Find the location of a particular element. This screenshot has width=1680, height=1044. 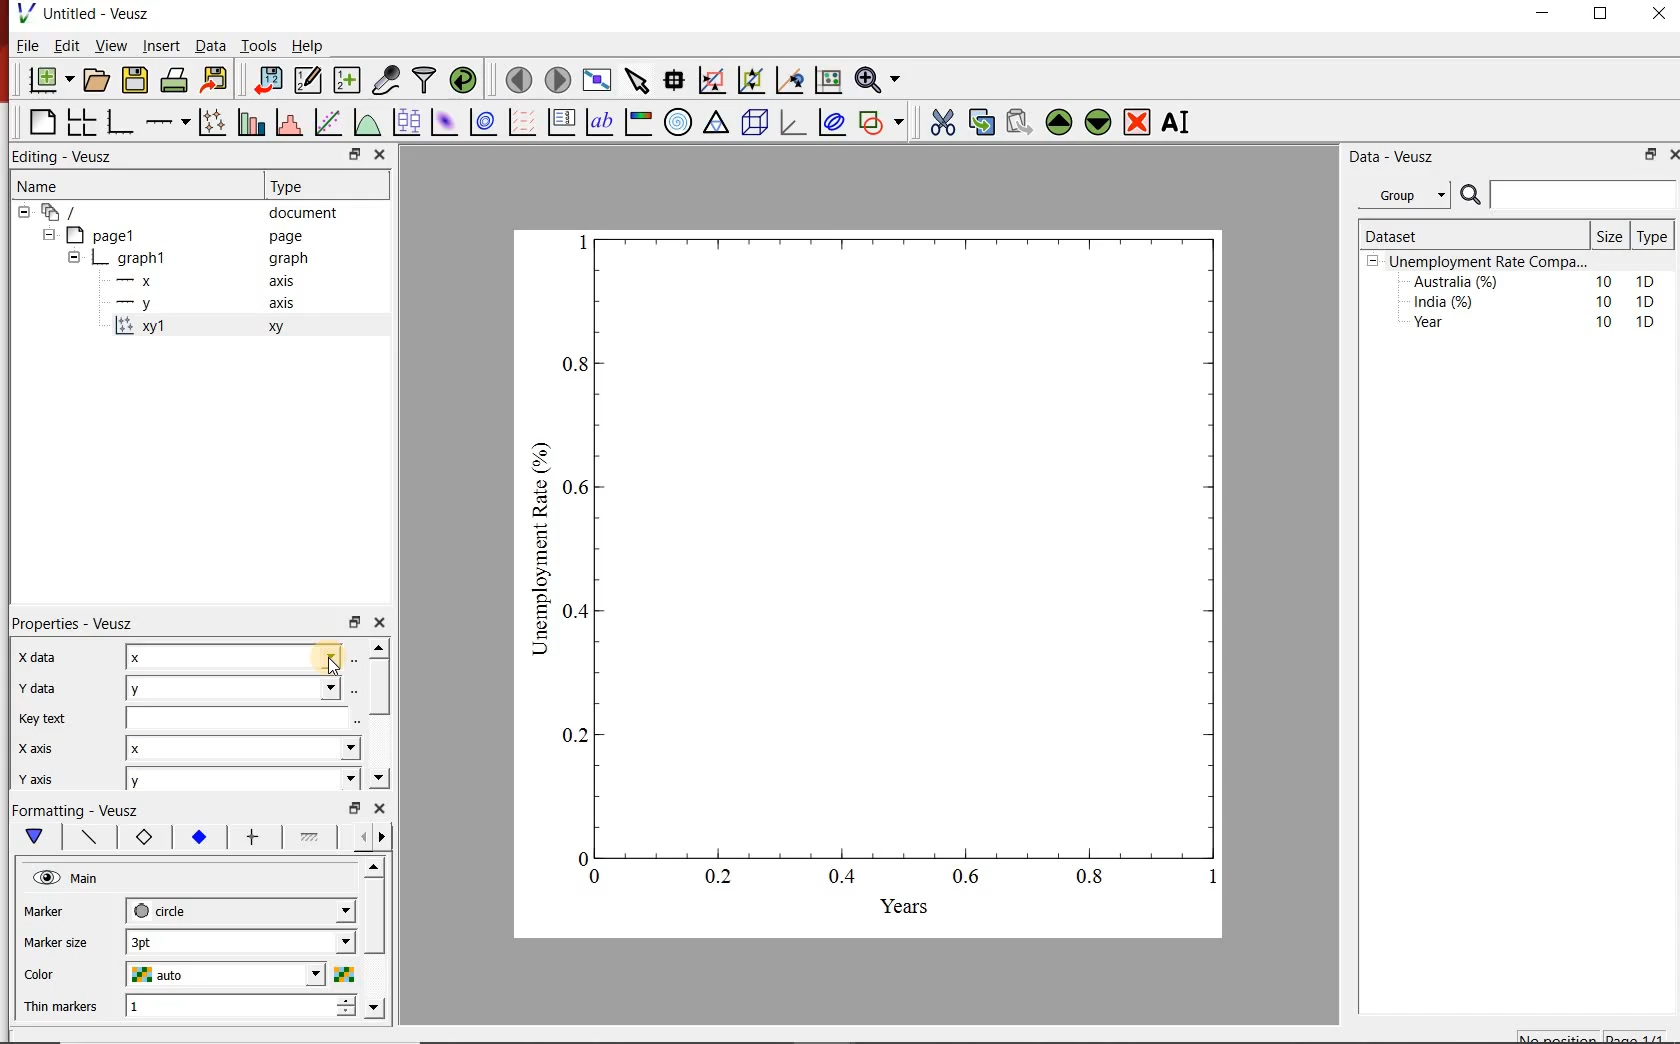

base graphs is located at coordinates (121, 122).